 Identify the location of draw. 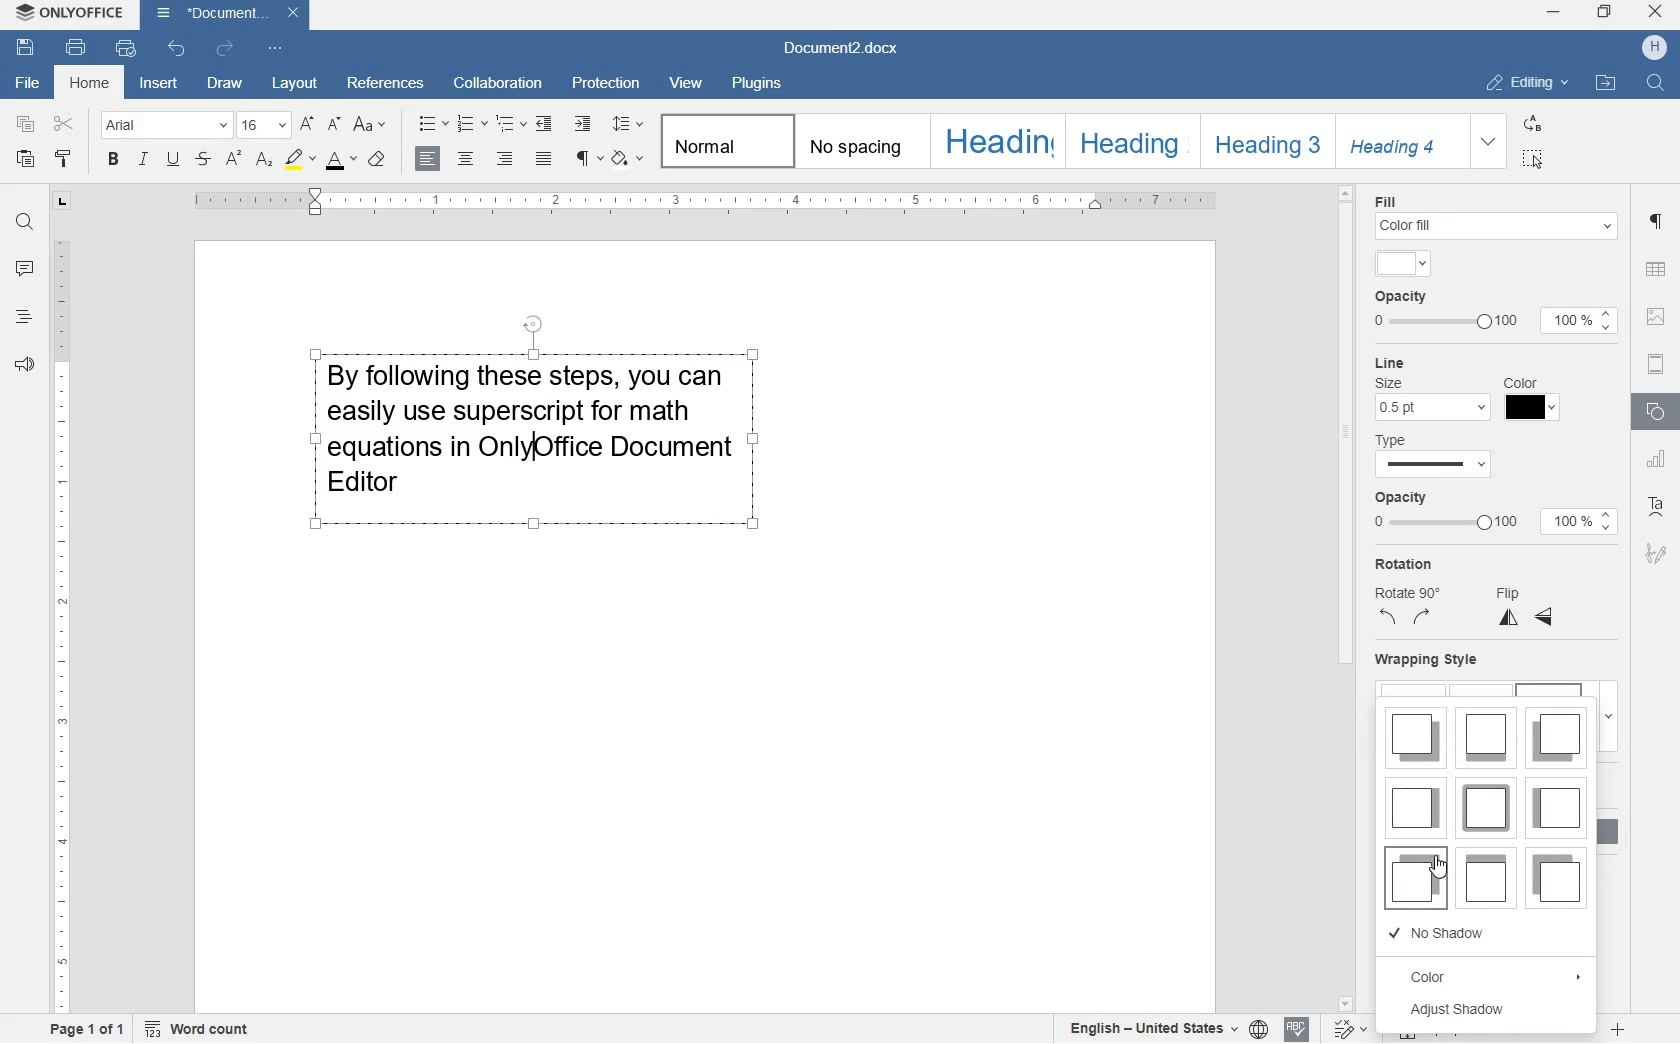
(225, 86).